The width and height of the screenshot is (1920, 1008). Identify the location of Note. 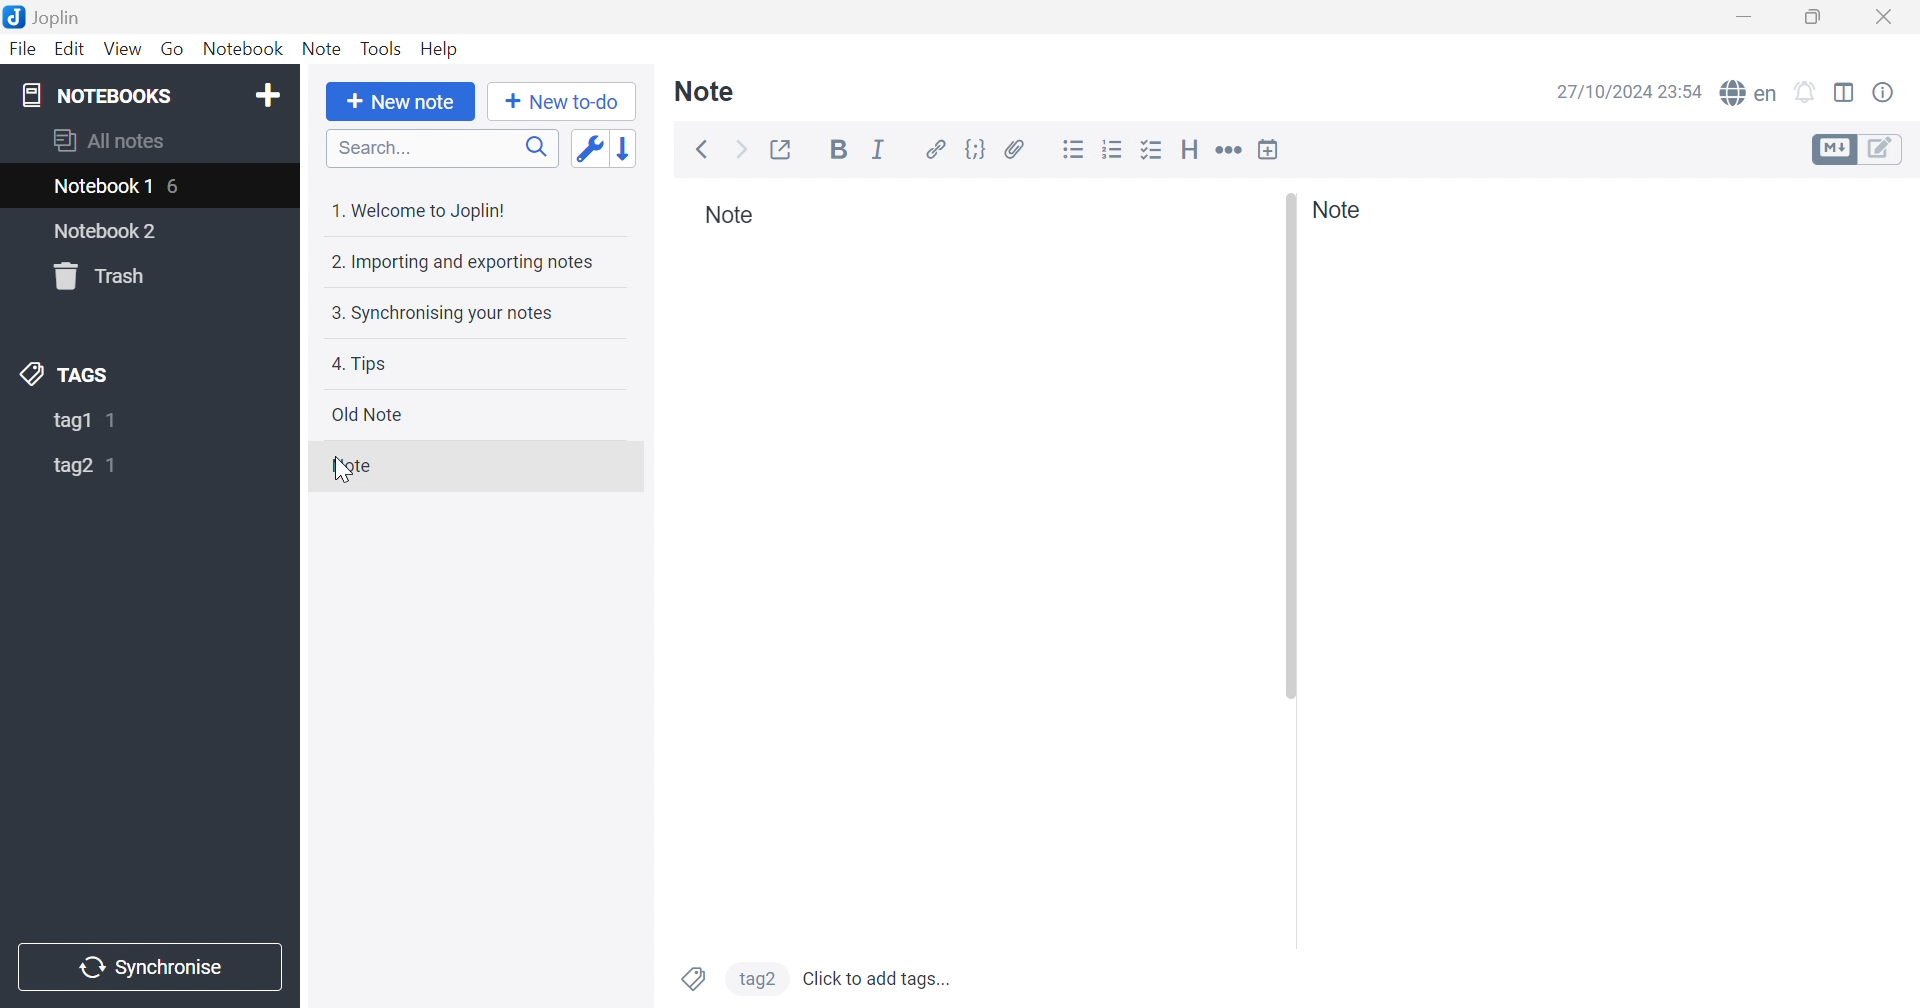
(353, 467).